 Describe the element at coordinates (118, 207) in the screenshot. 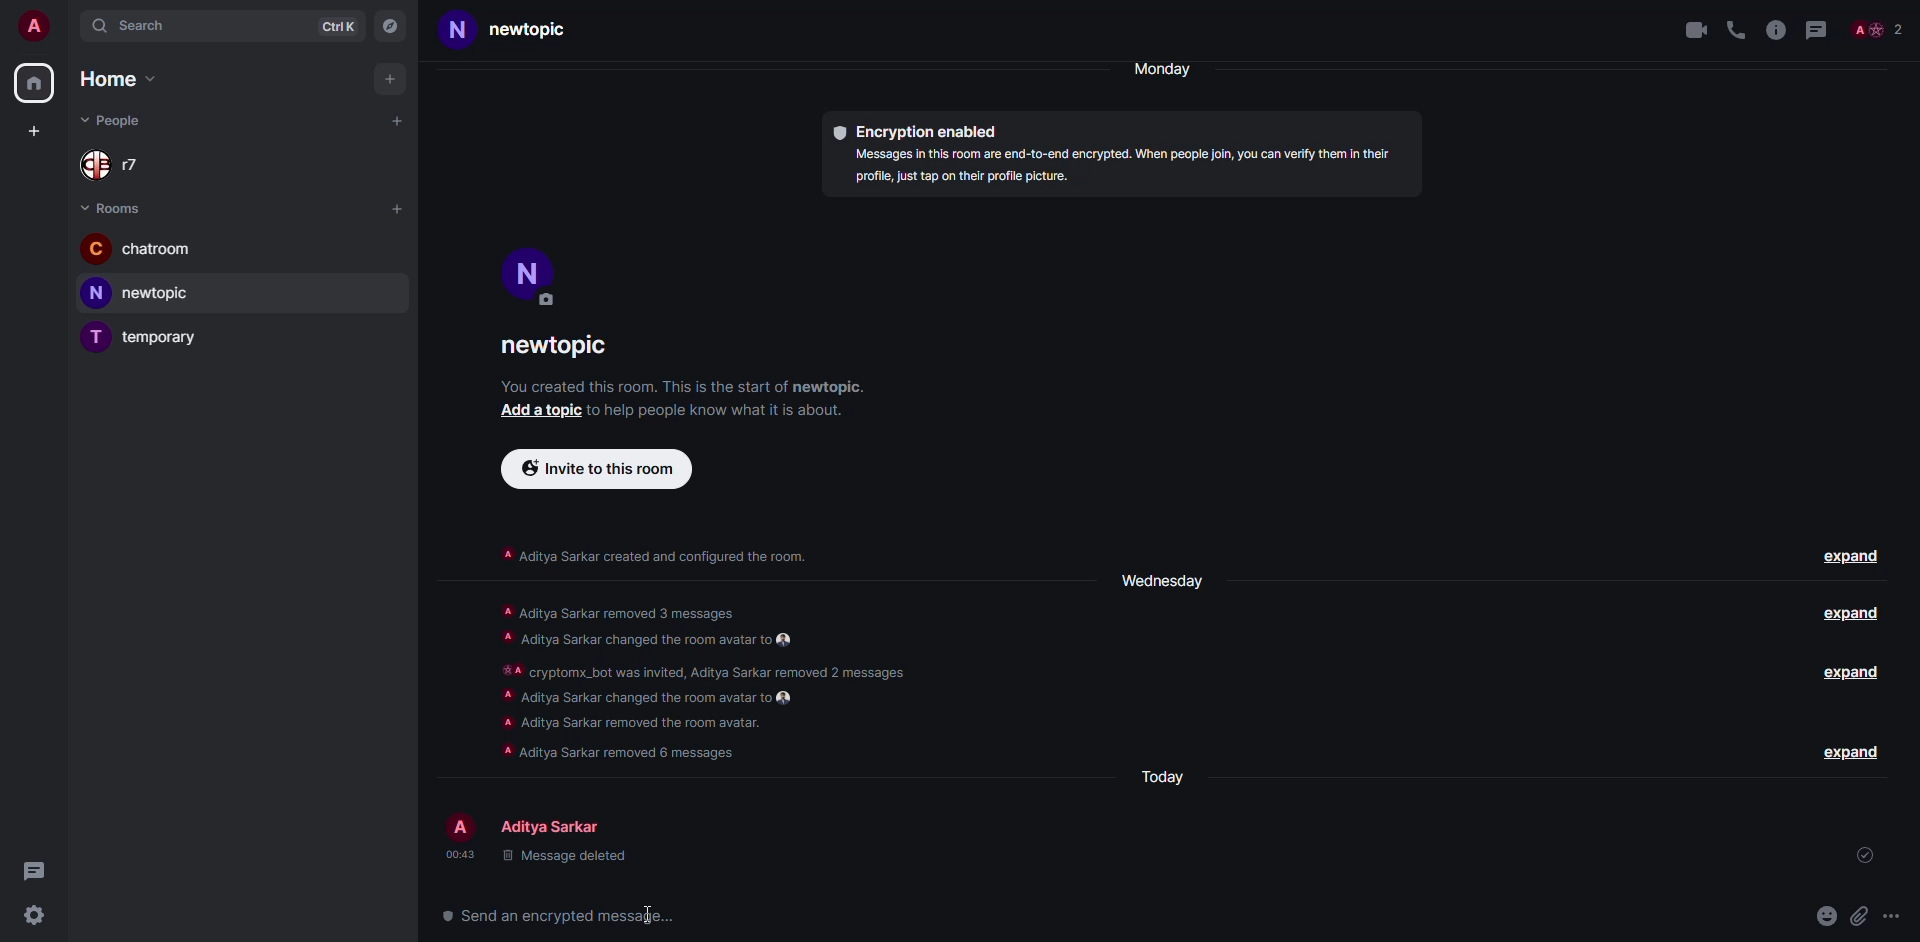

I see `rooms` at that location.